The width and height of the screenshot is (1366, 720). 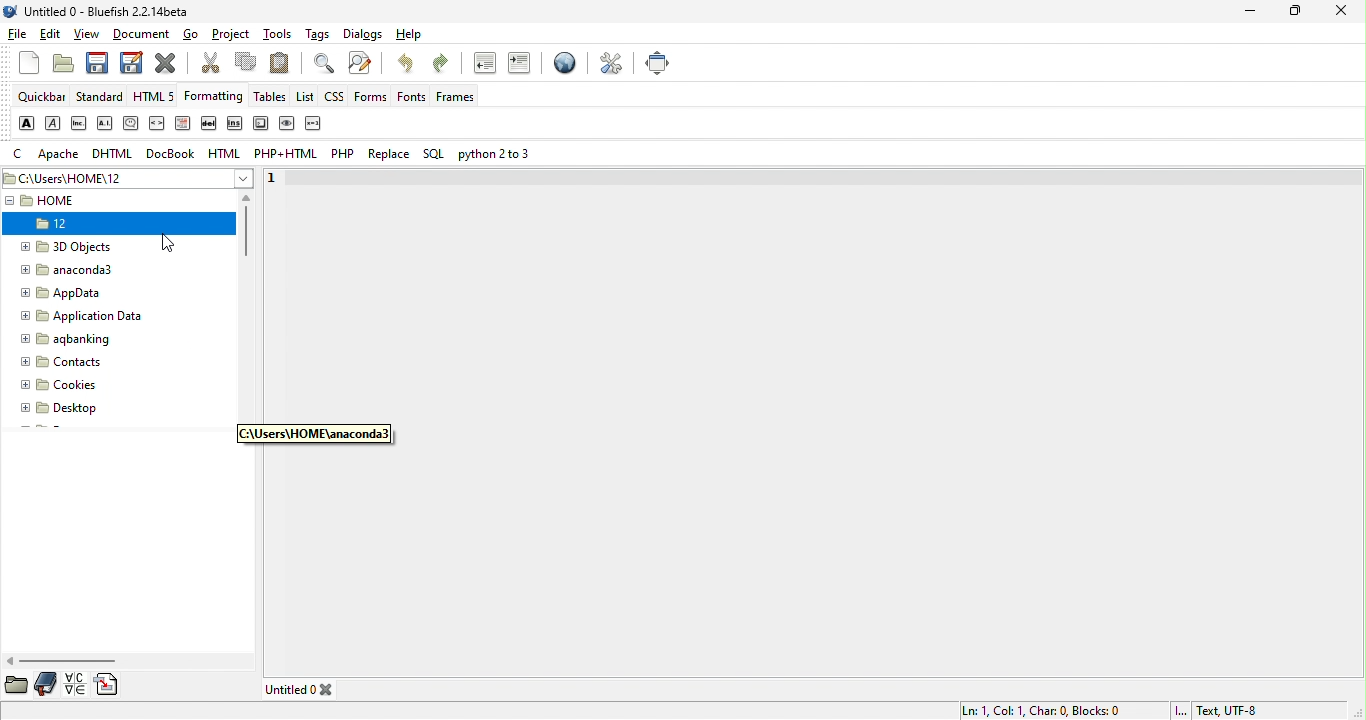 I want to click on replace, so click(x=391, y=155).